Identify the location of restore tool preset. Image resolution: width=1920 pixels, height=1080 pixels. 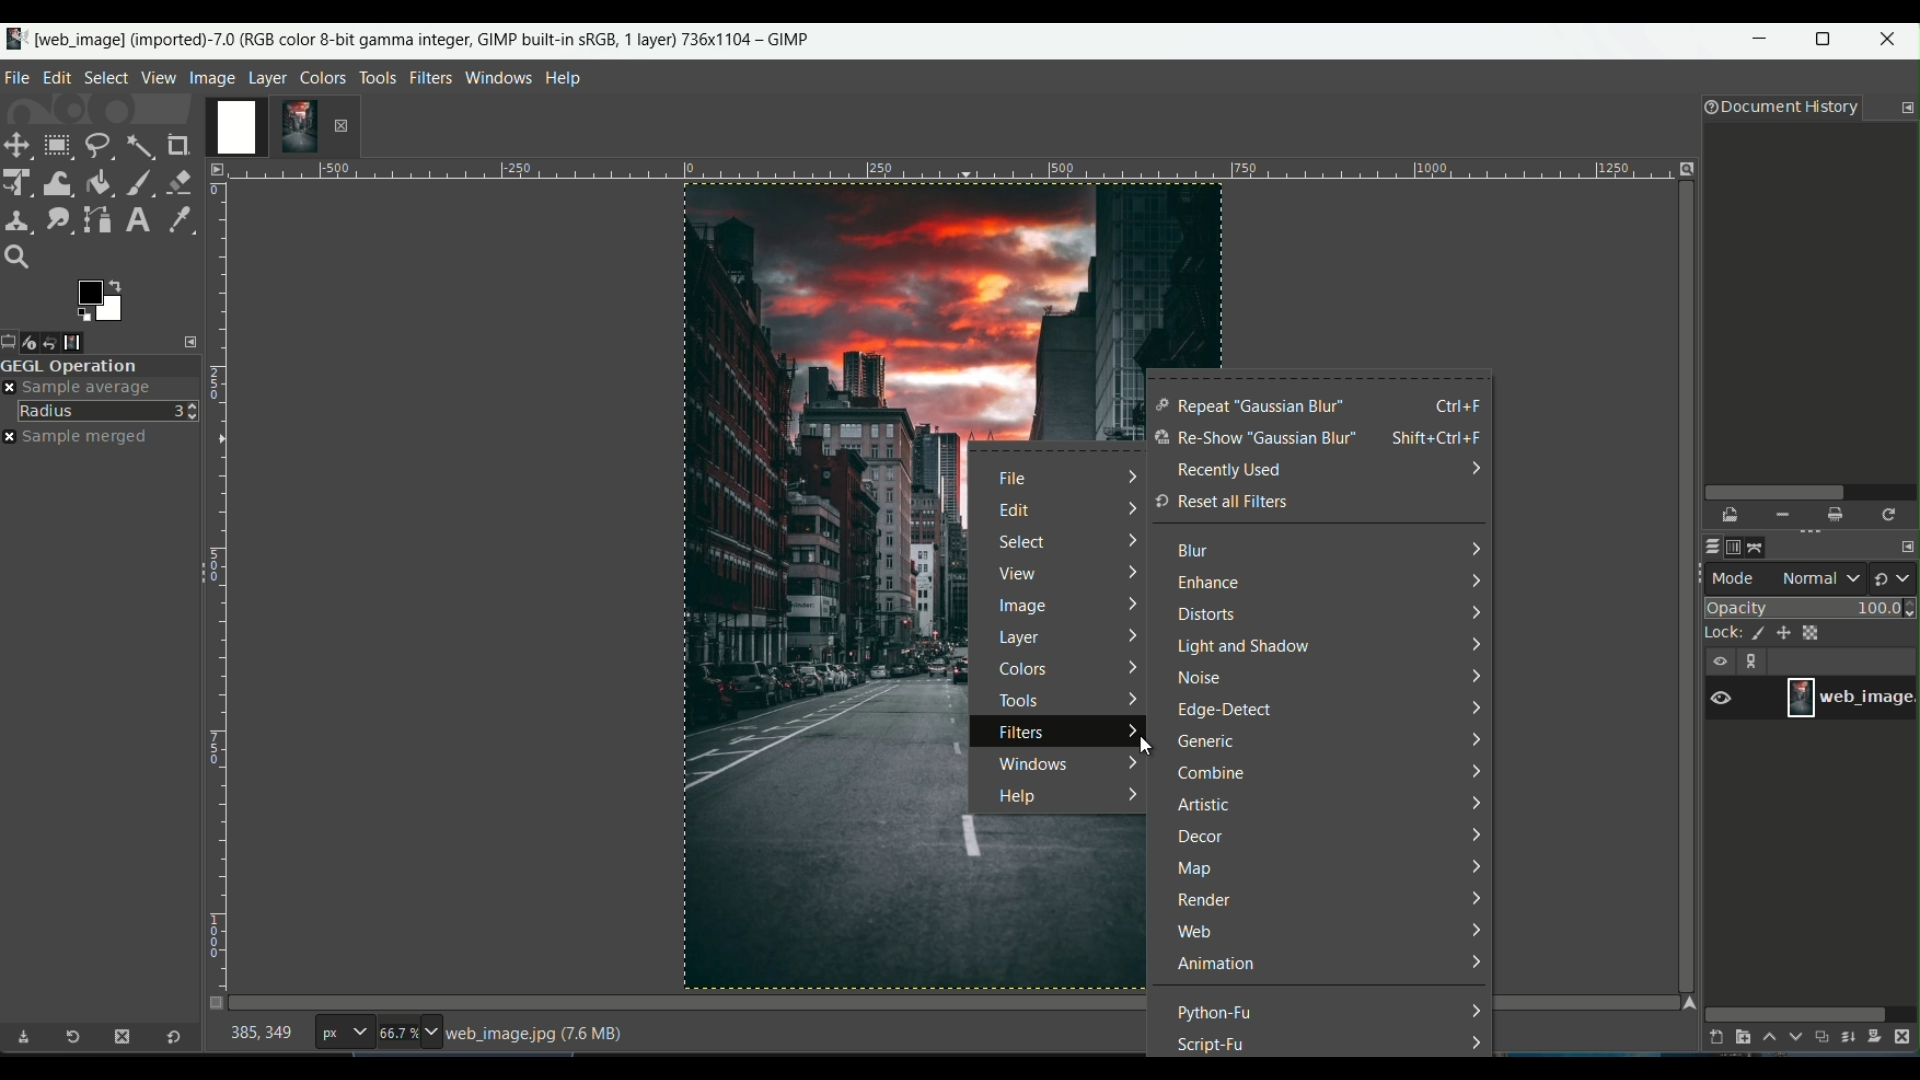
(79, 1040).